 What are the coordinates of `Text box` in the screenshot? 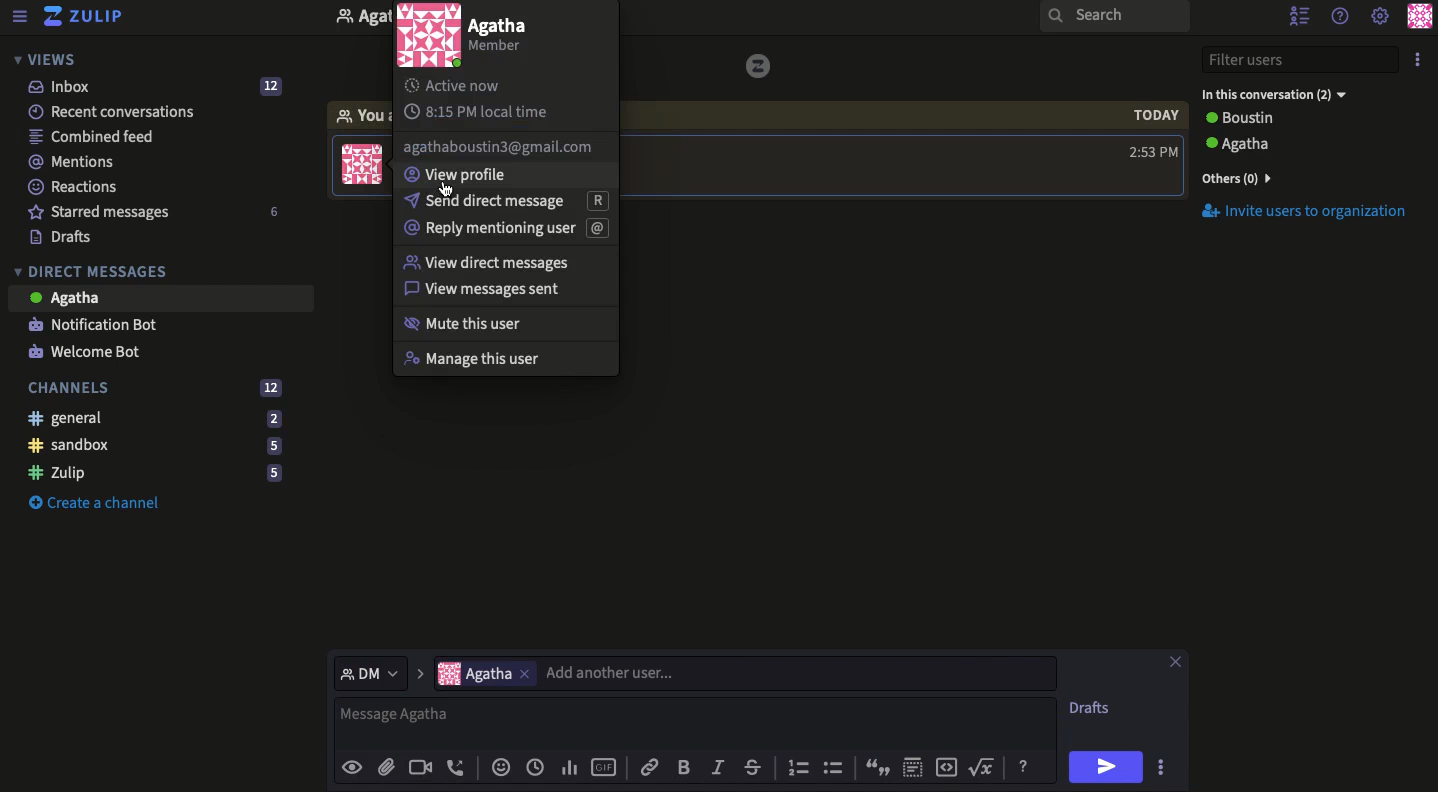 It's located at (696, 722).